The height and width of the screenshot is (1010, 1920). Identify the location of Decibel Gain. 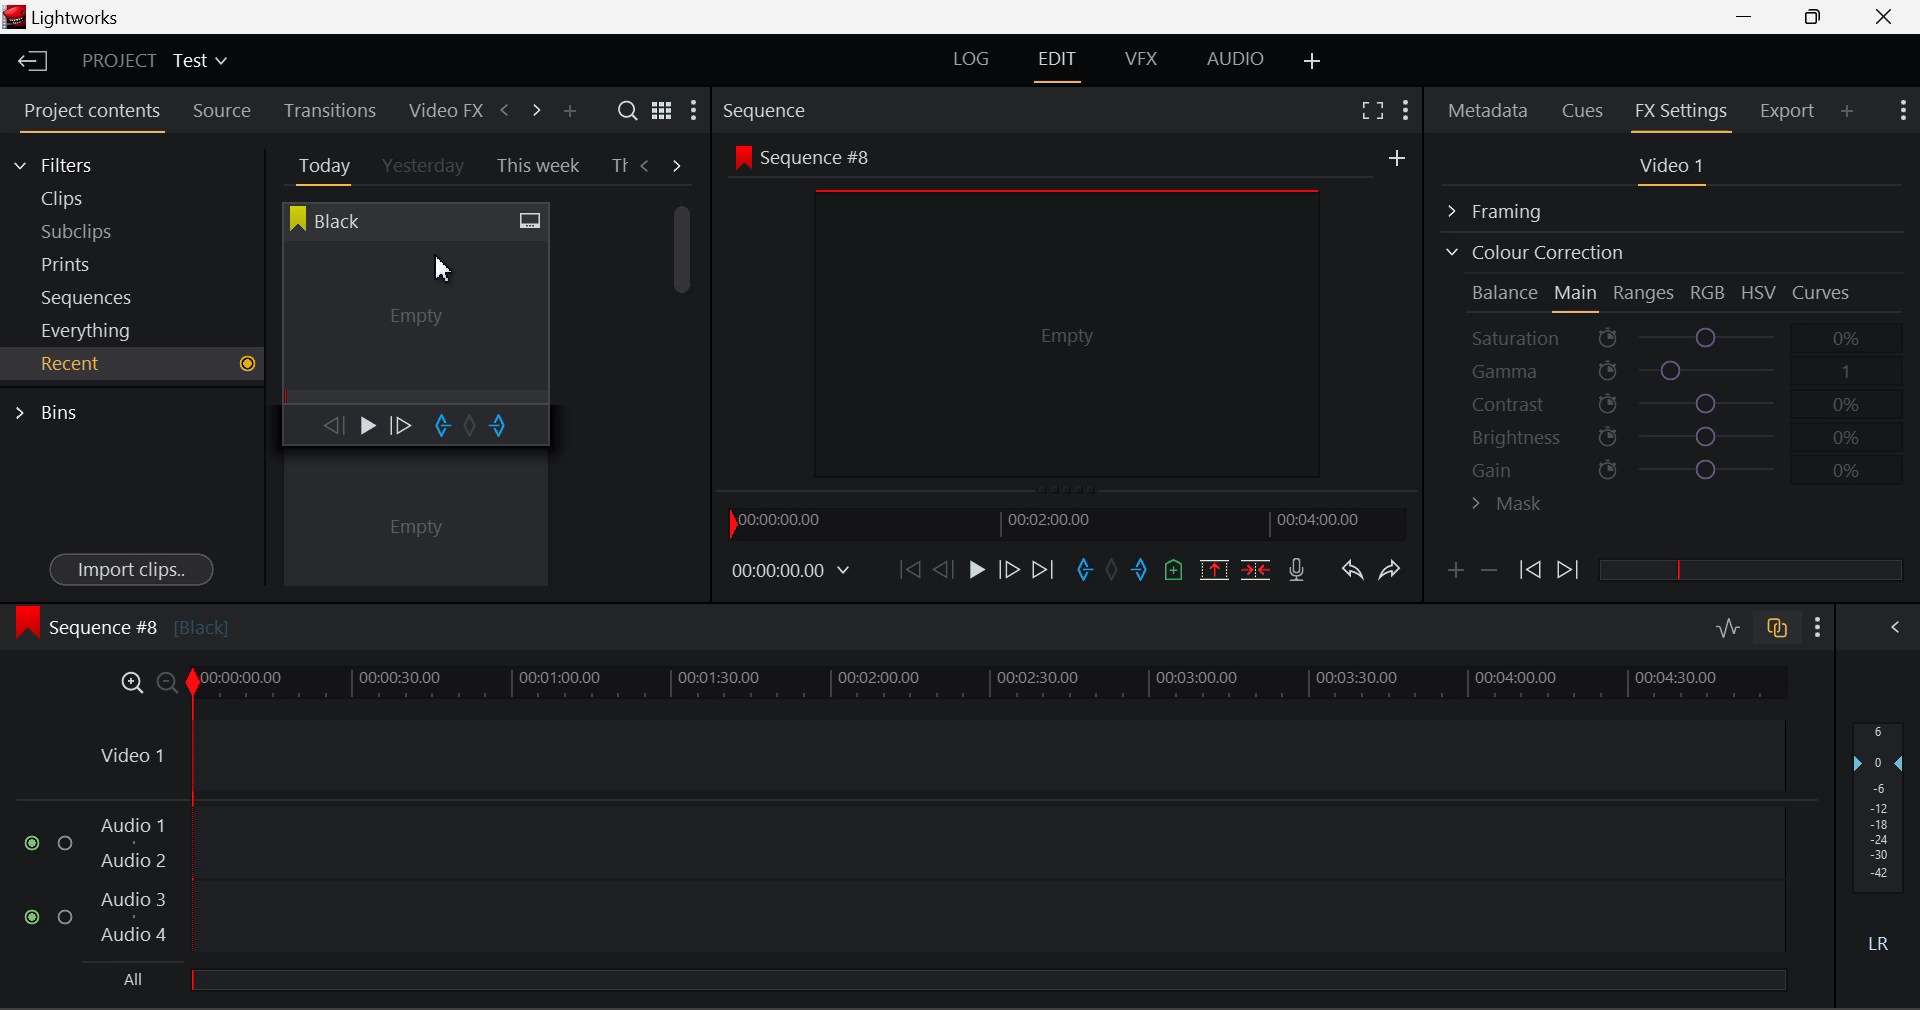
(1877, 842).